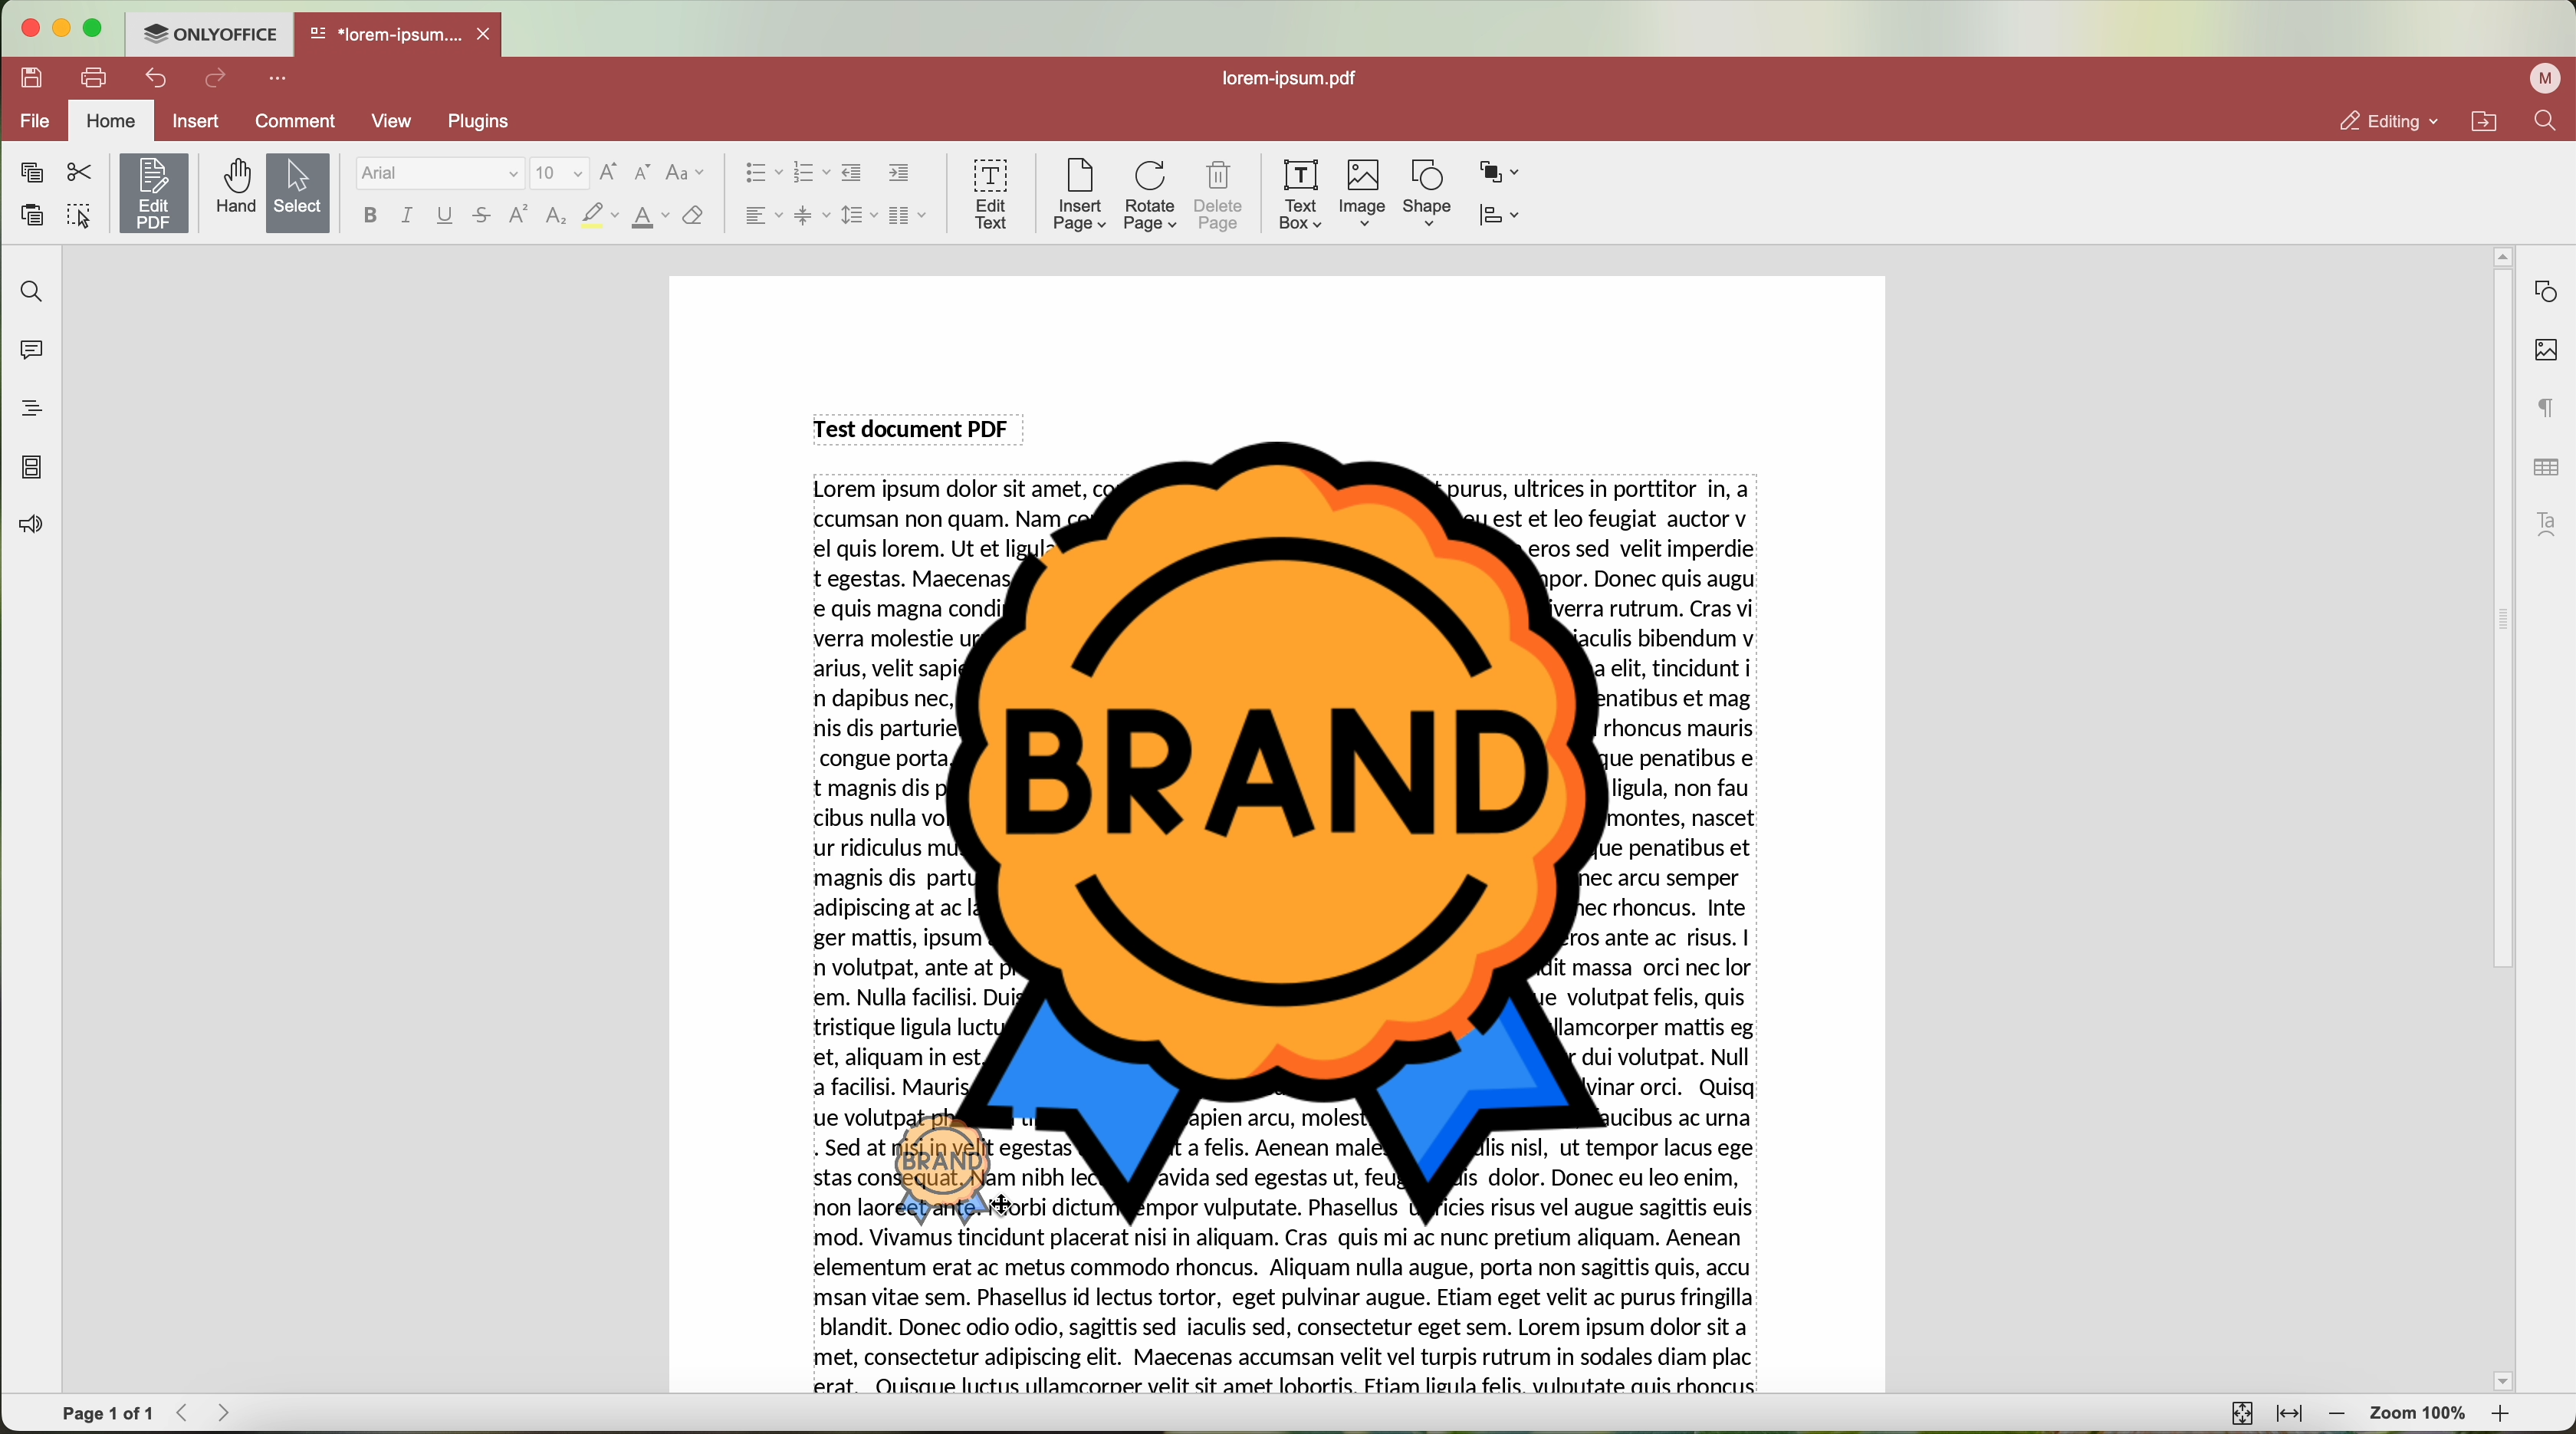  Describe the element at coordinates (1301, 195) in the screenshot. I see `text box` at that location.